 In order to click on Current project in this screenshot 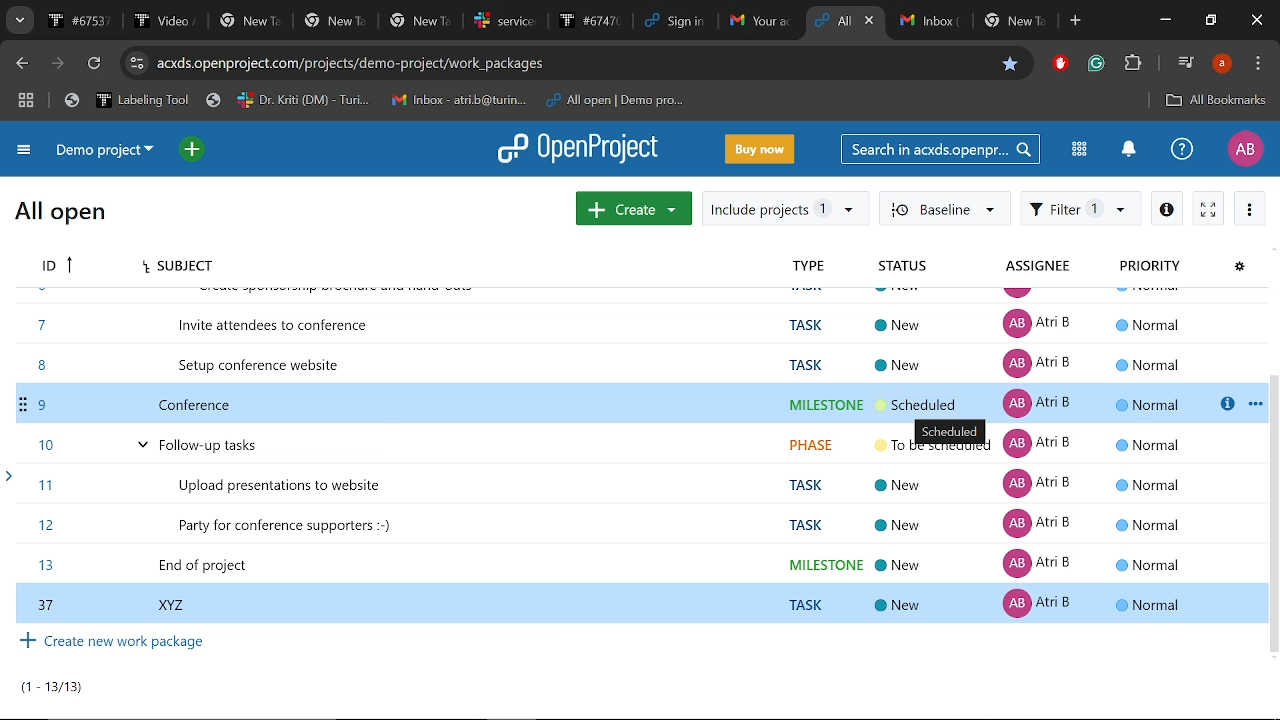, I will do `click(103, 152)`.